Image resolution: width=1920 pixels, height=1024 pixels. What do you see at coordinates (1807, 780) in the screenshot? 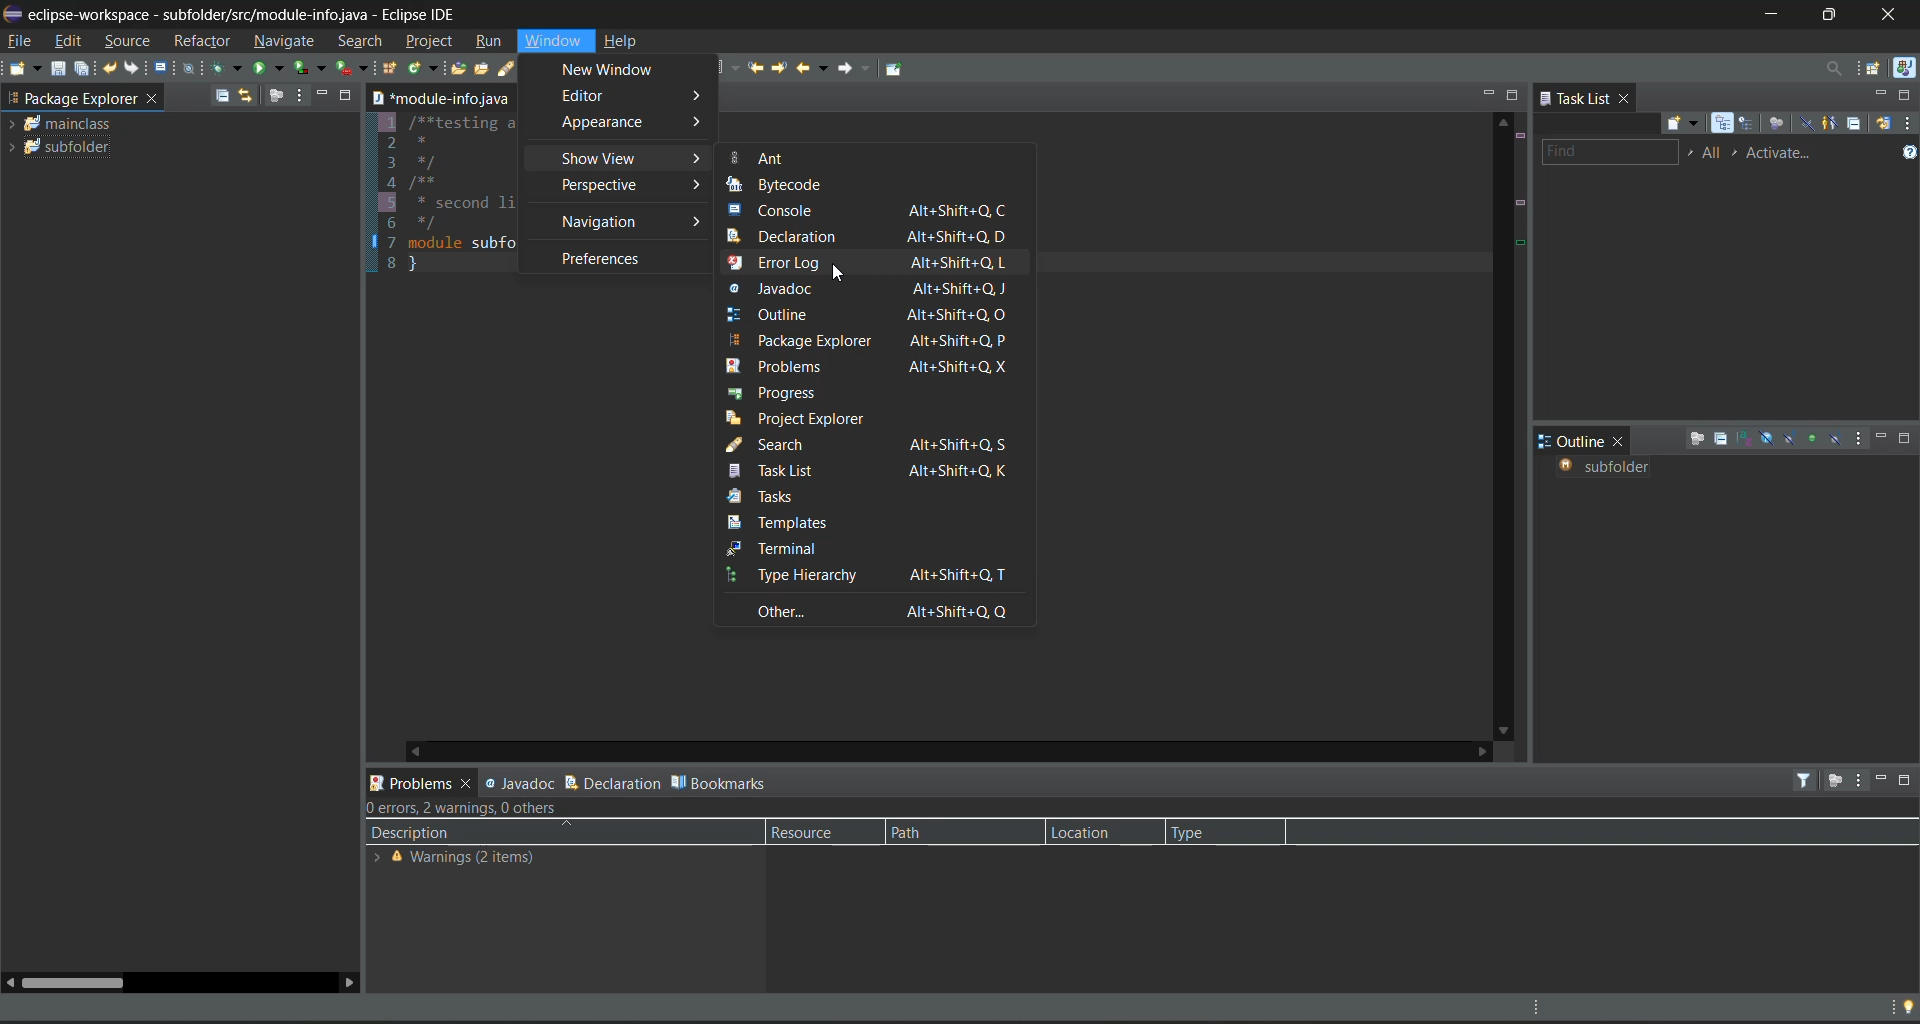
I see `filters` at bounding box center [1807, 780].